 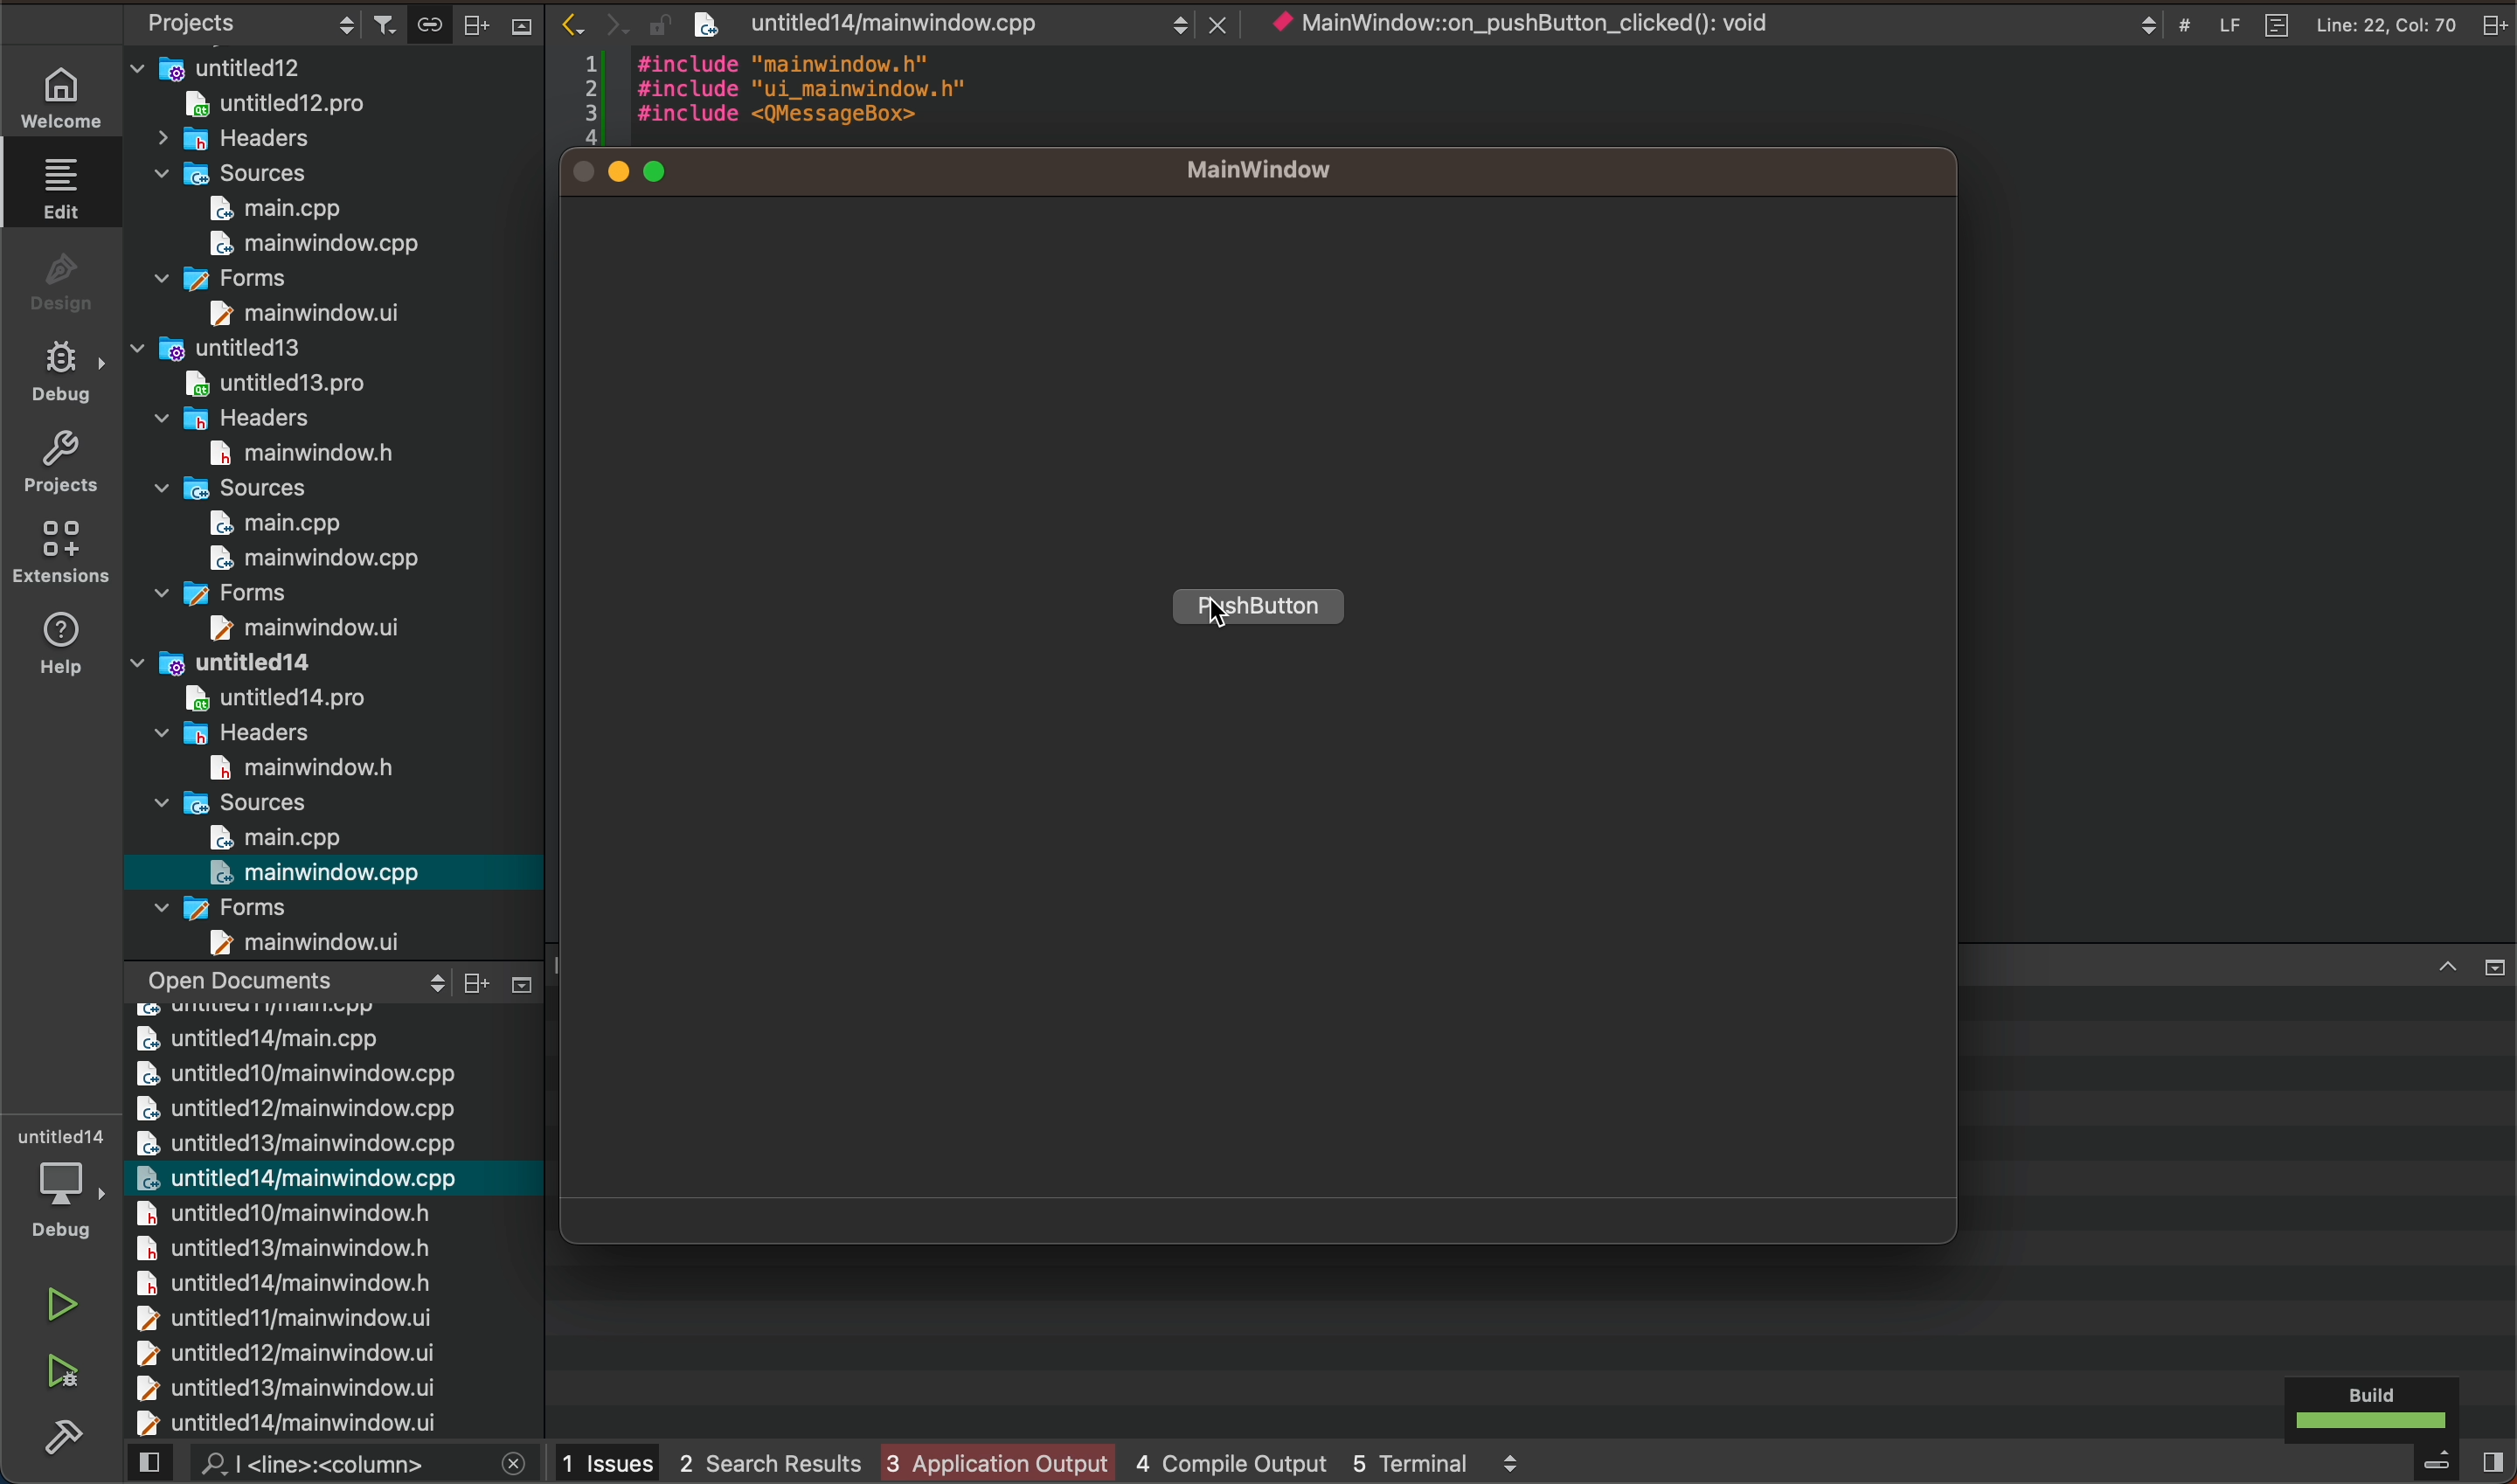 I want to click on projects, so click(x=59, y=460).